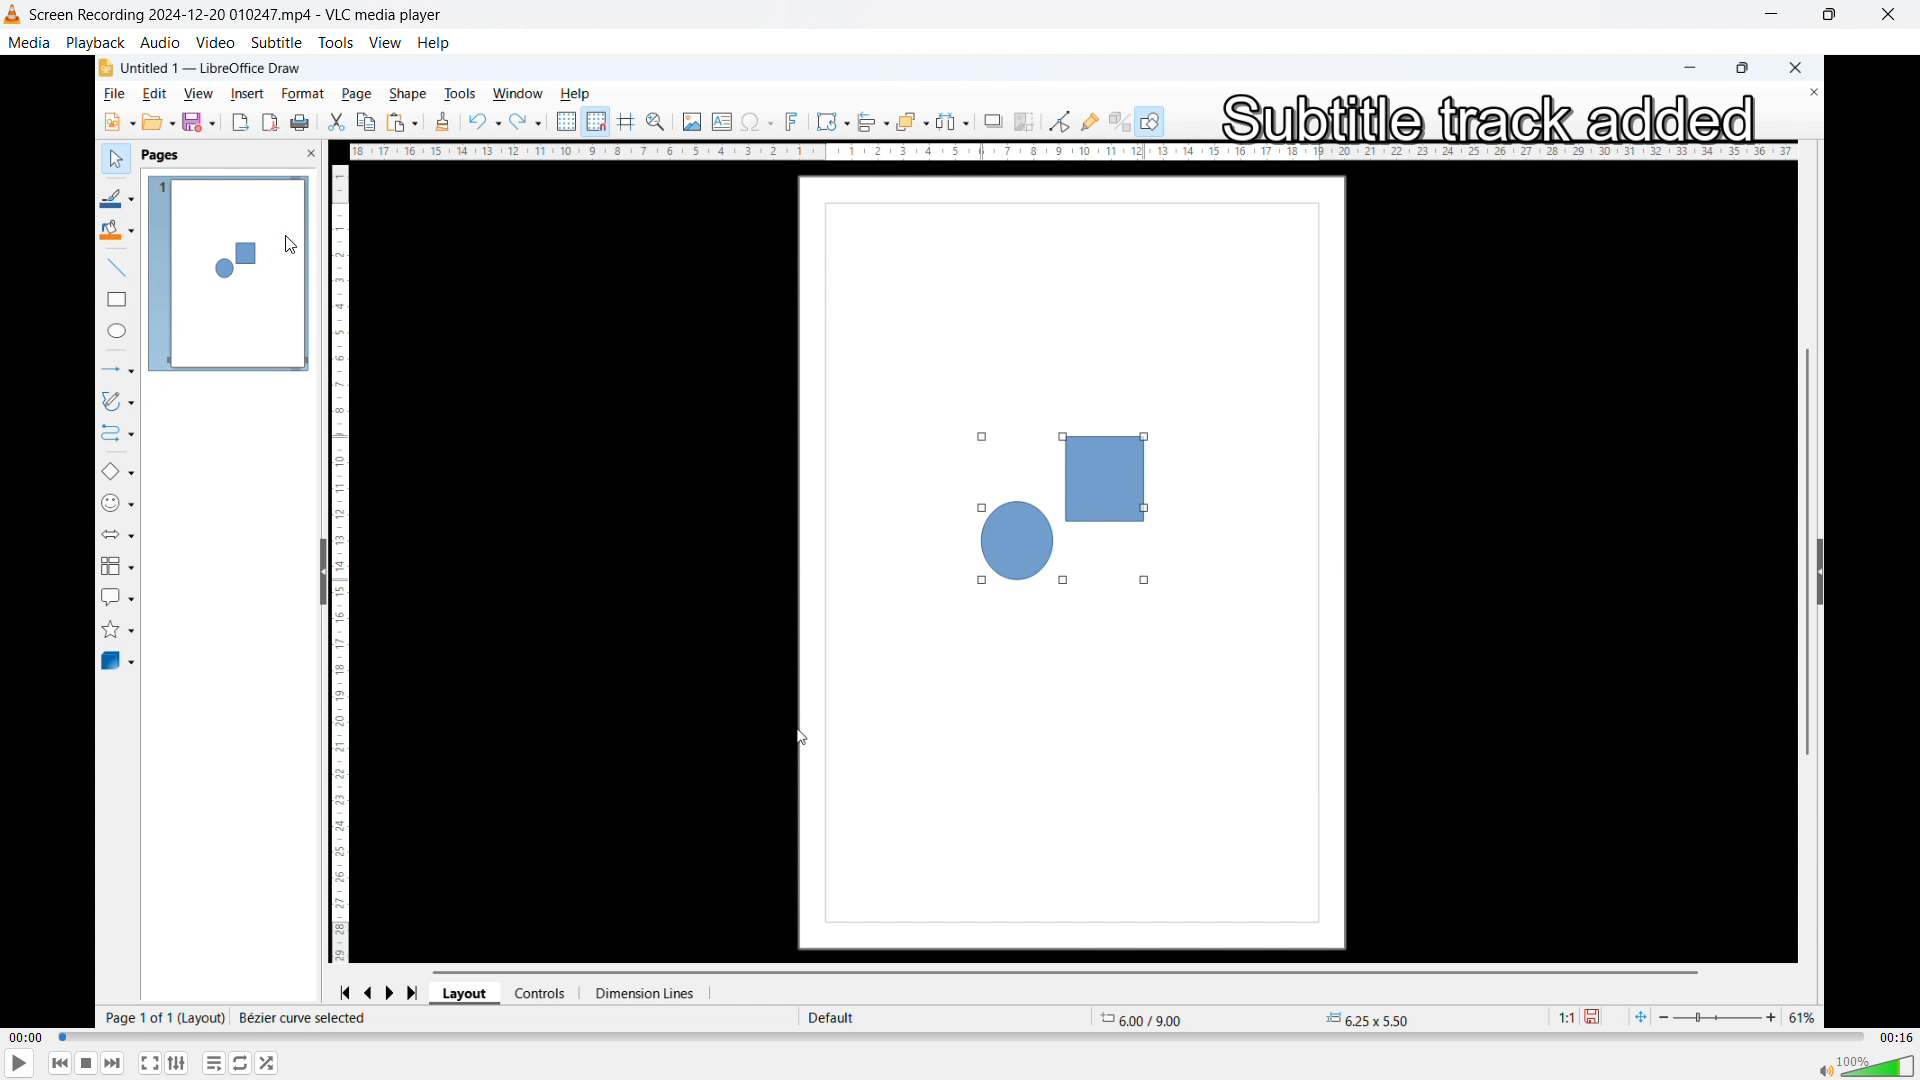  What do you see at coordinates (336, 43) in the screenshot?
I see `Tools ` at bounding box center [336, 43].